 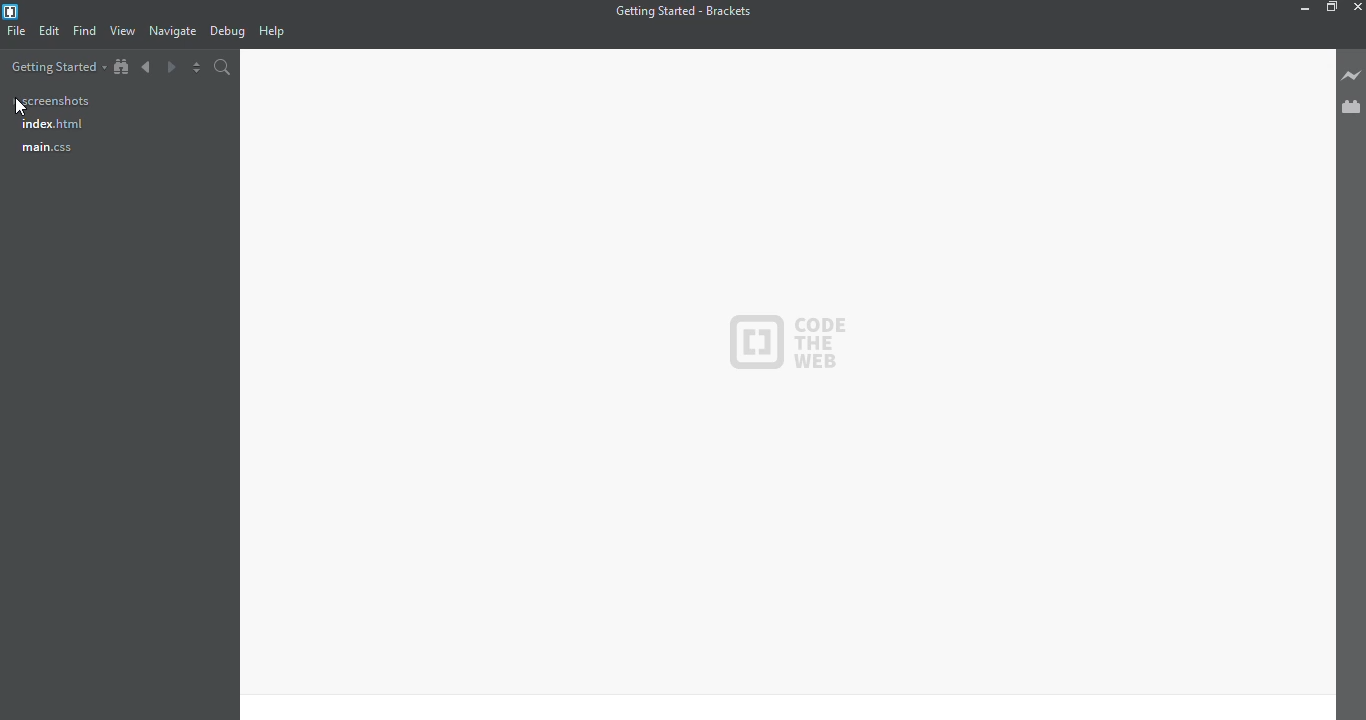 I want to click on file, so click(x=15, y=31).